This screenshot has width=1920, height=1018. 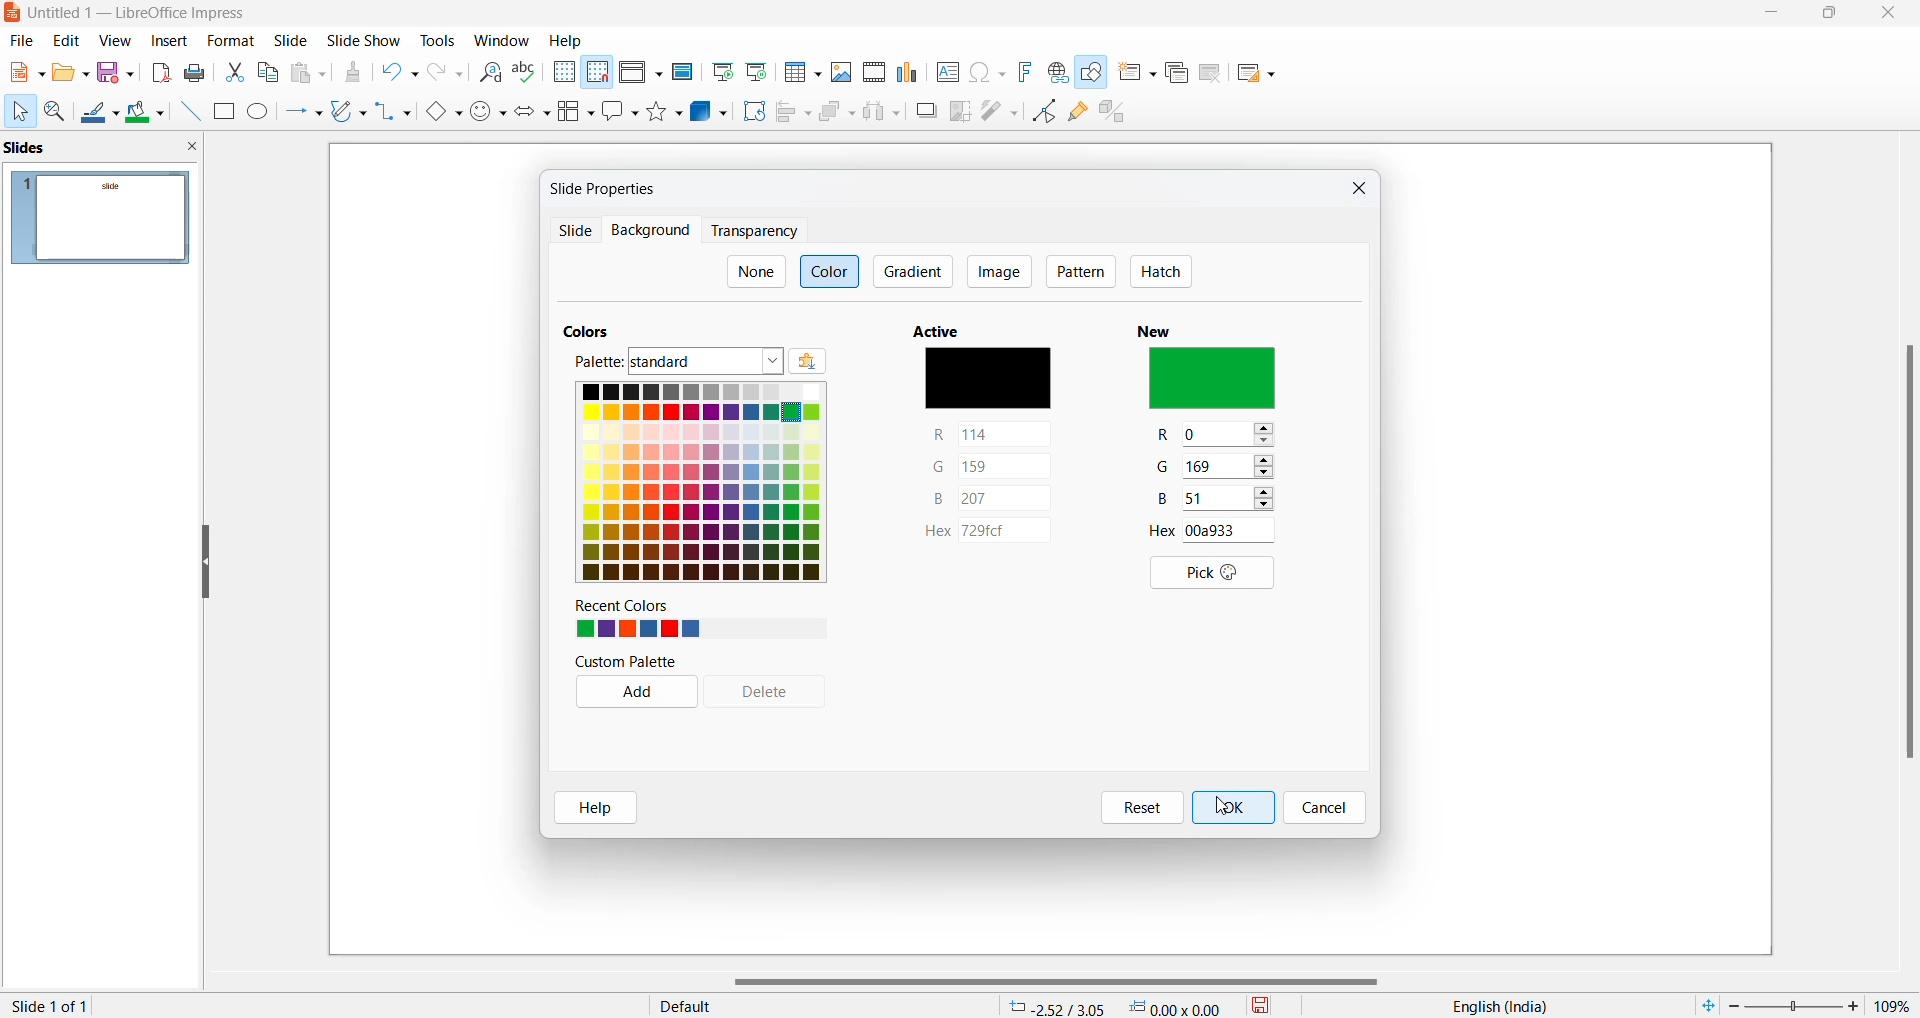 What do you see at coordinates (25, 77) in the screenshot?
I see `new file` at bounding box center [25, 77].